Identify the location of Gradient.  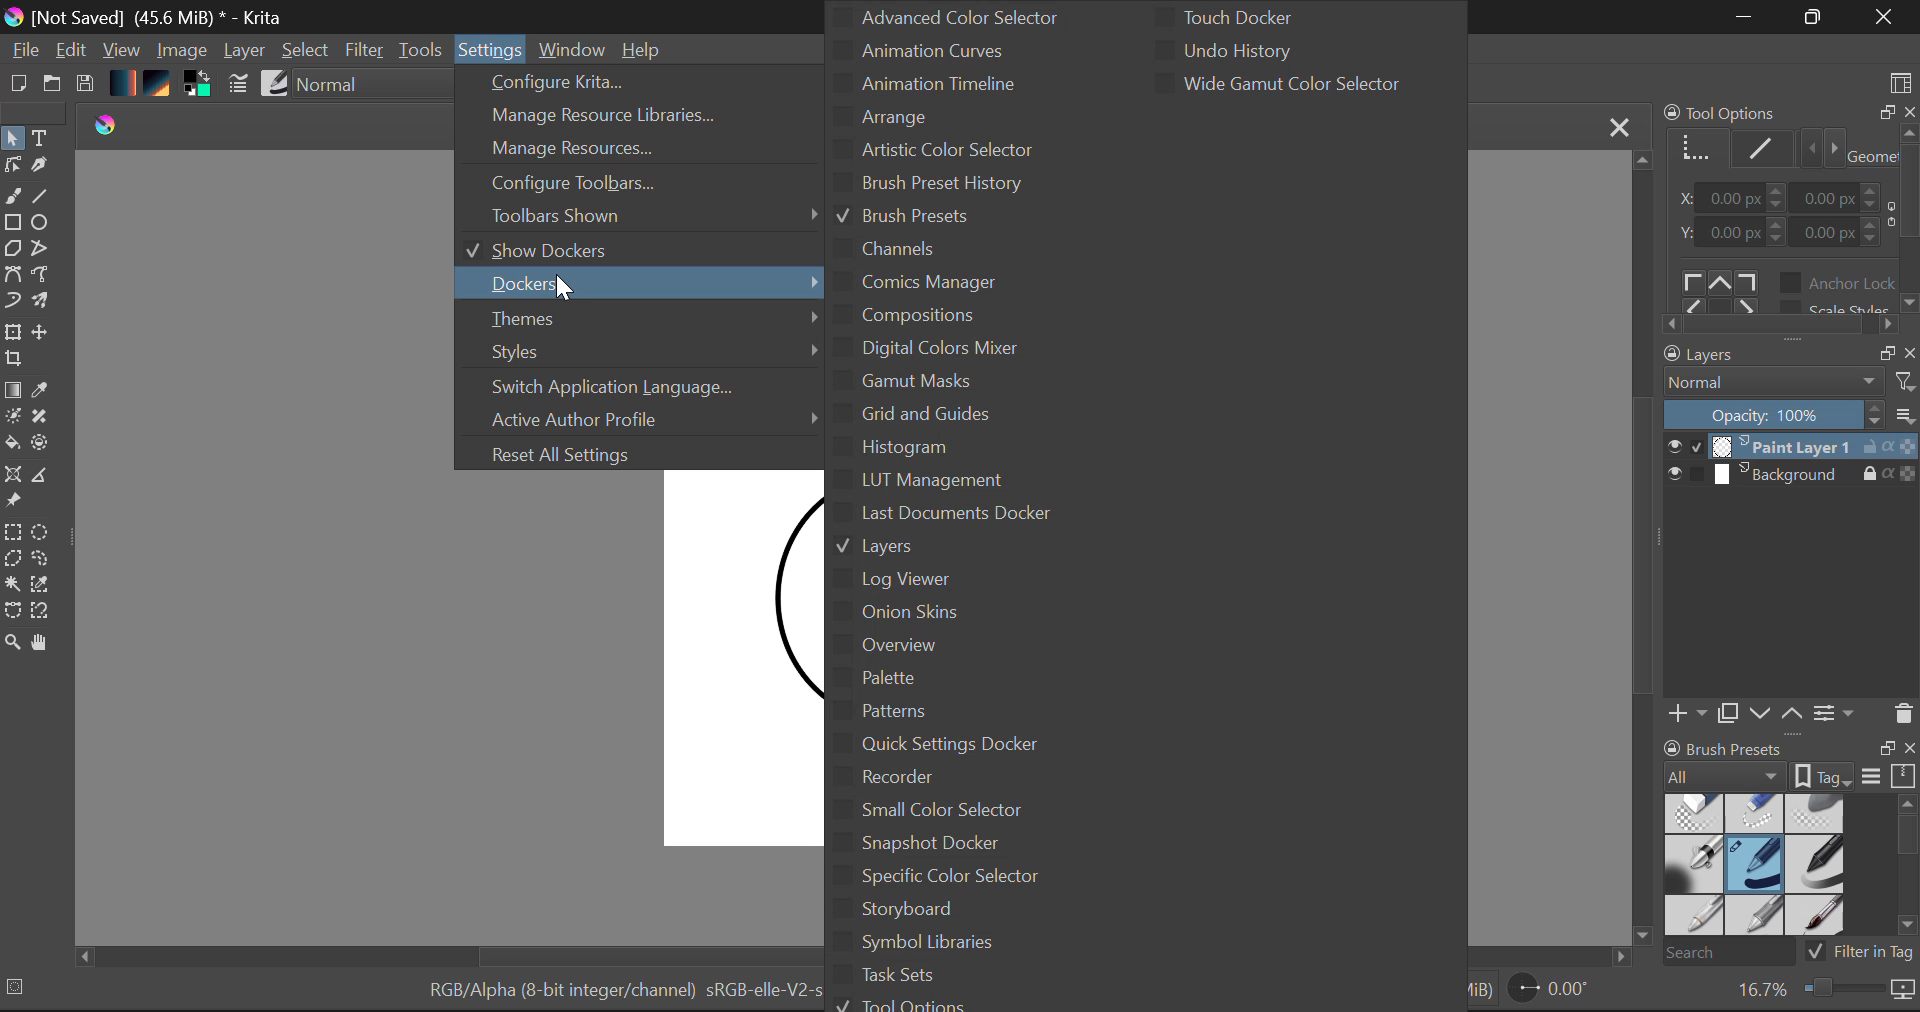
(124, 82).